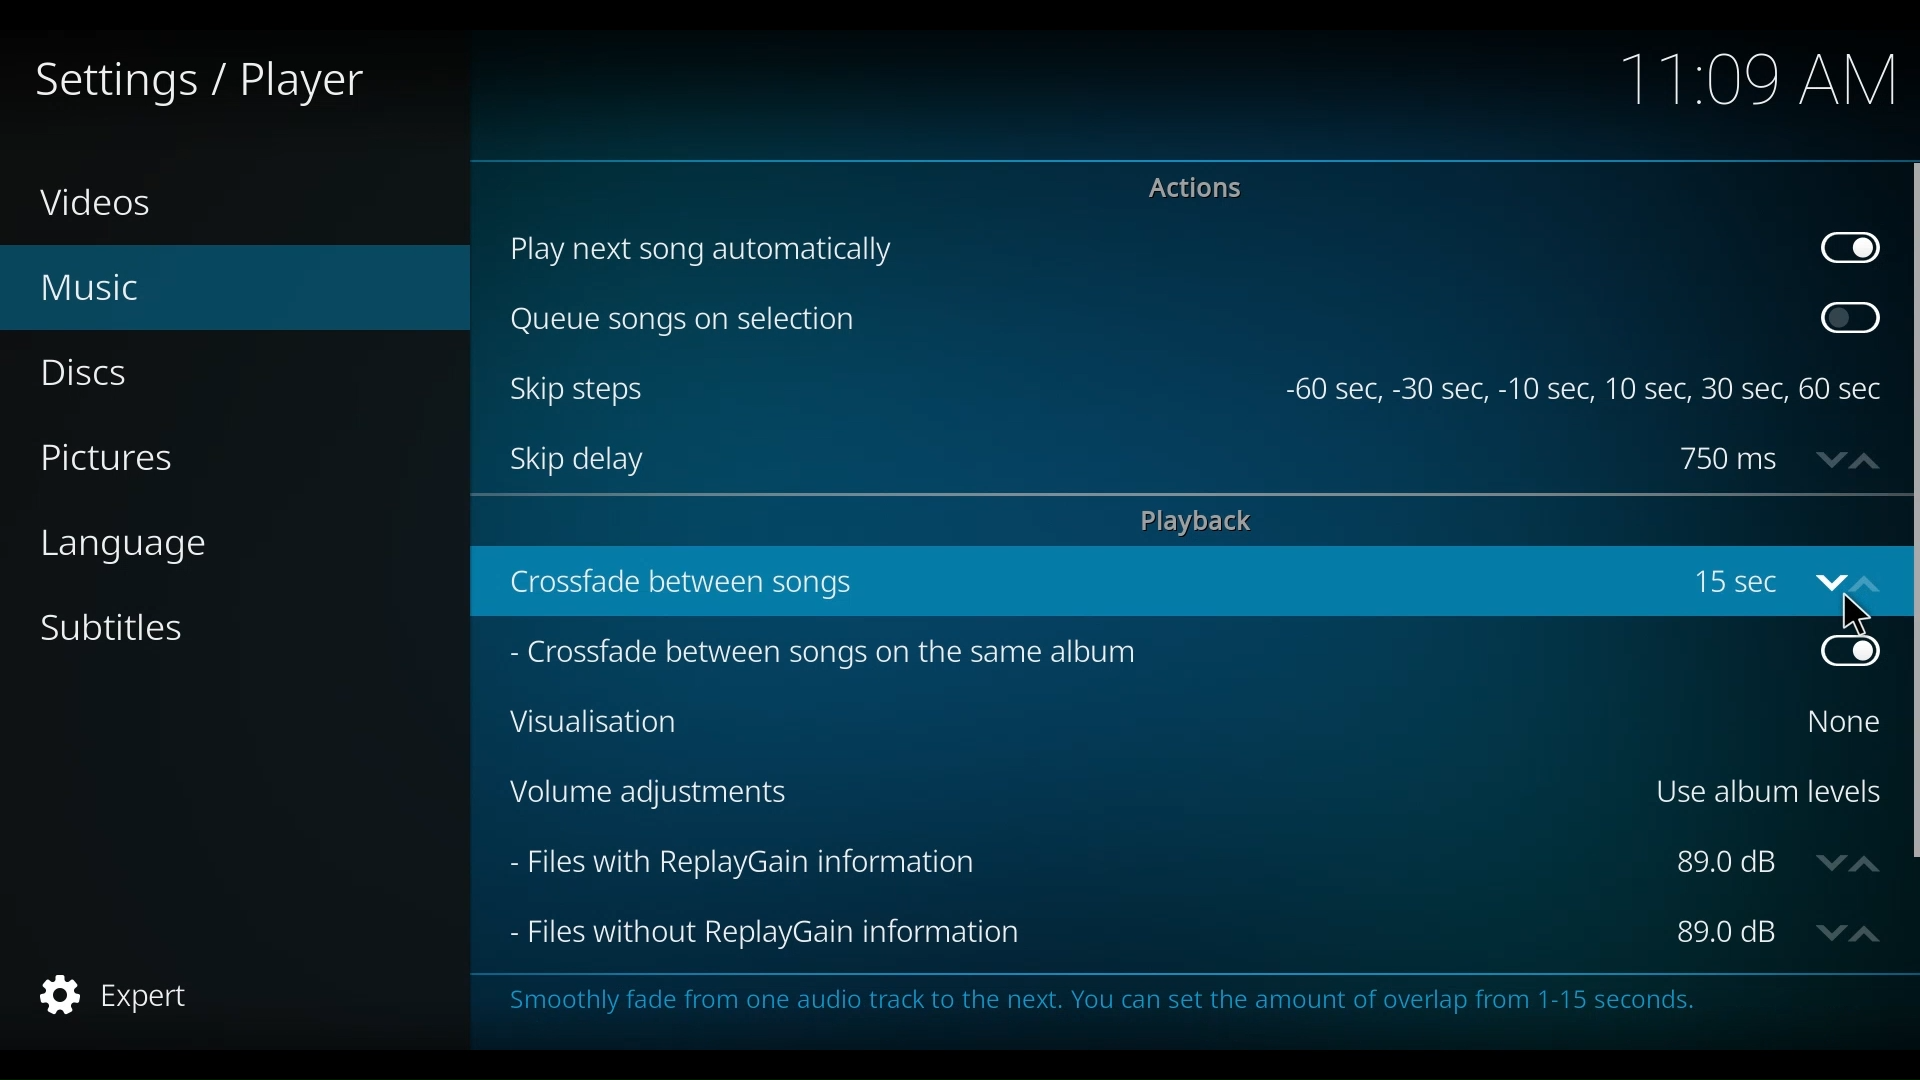  What do you see at coordinates (1129, 250) in the screenshot?
I see `Play next song automatically` at bounding box center [1129, 250].